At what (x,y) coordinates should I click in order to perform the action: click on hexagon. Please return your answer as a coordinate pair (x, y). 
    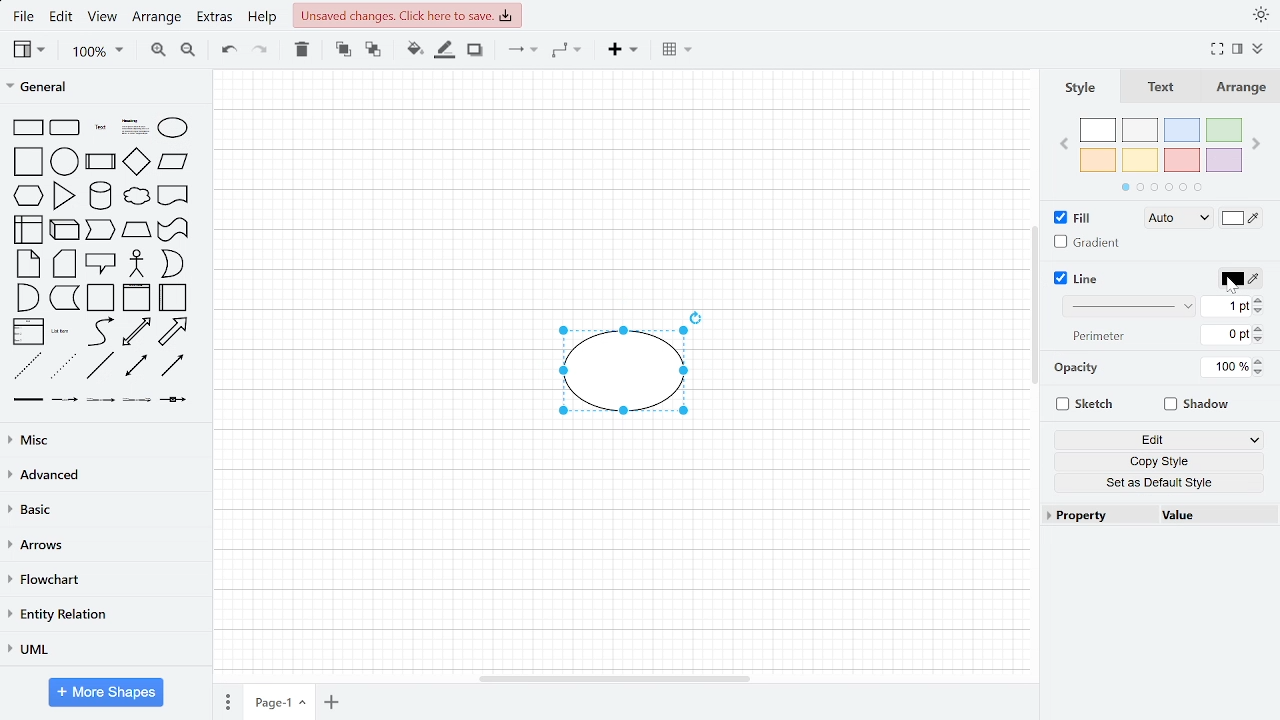
    Looking at the image, I should click on (28, 196).